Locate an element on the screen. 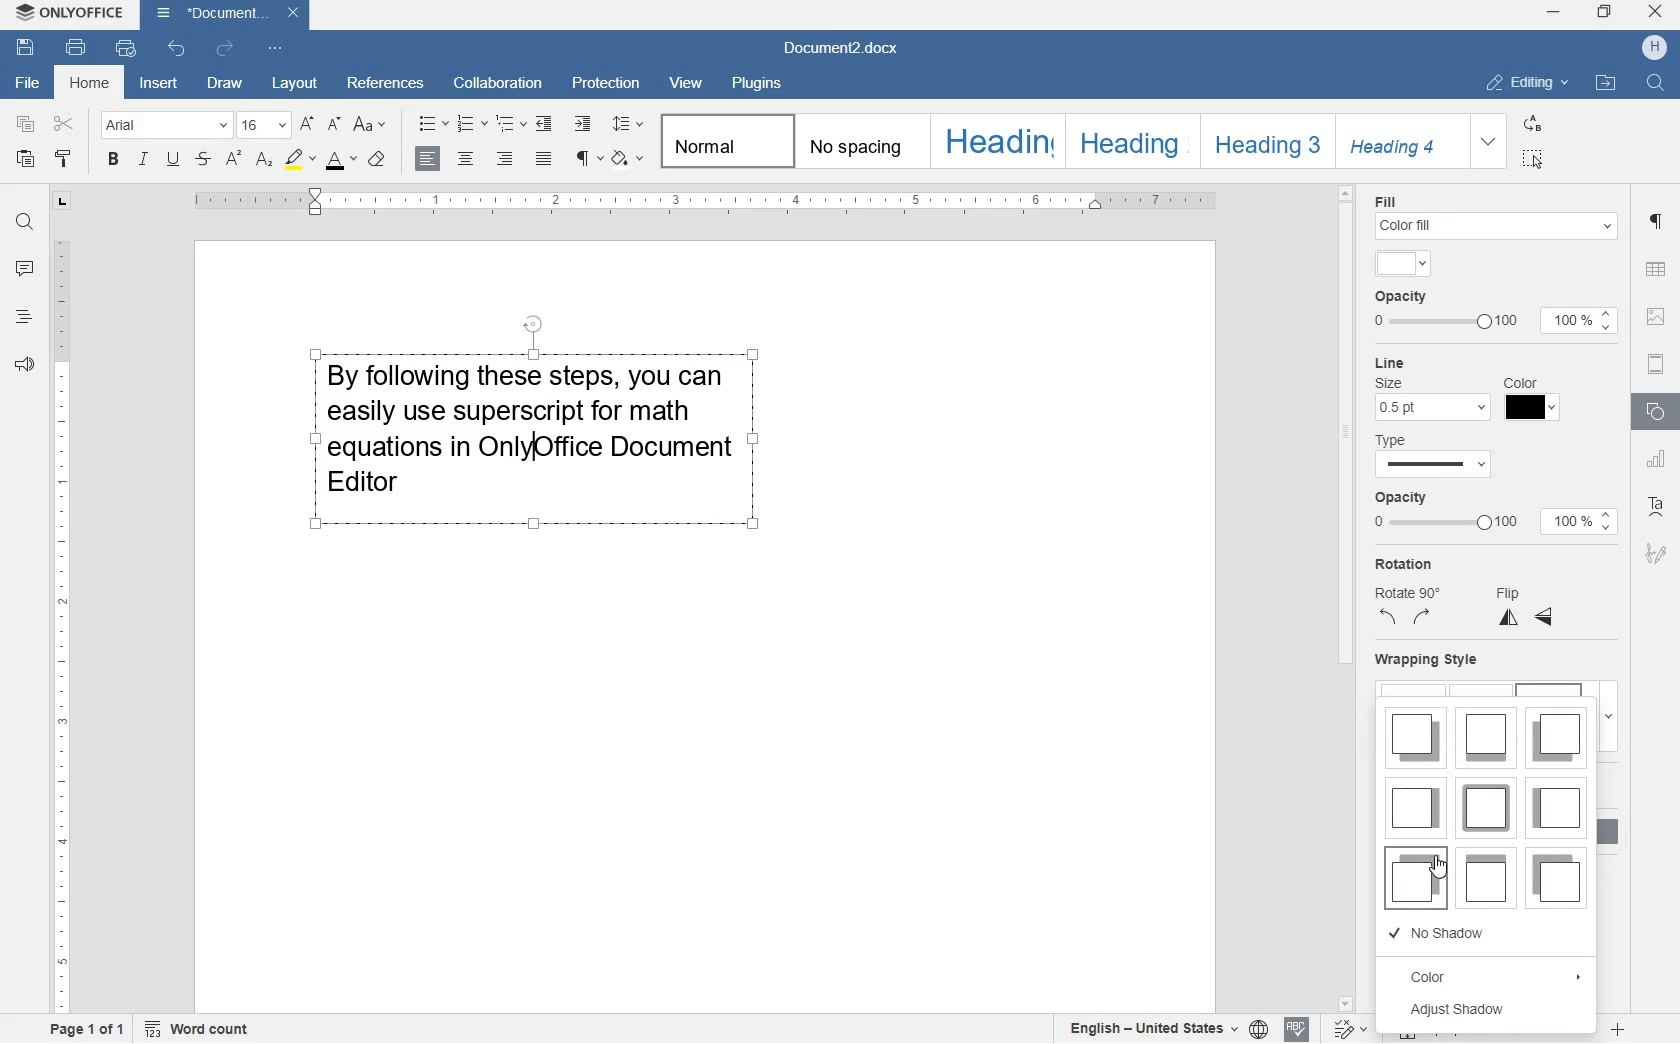  ruler is located at coordinates (60, 626).